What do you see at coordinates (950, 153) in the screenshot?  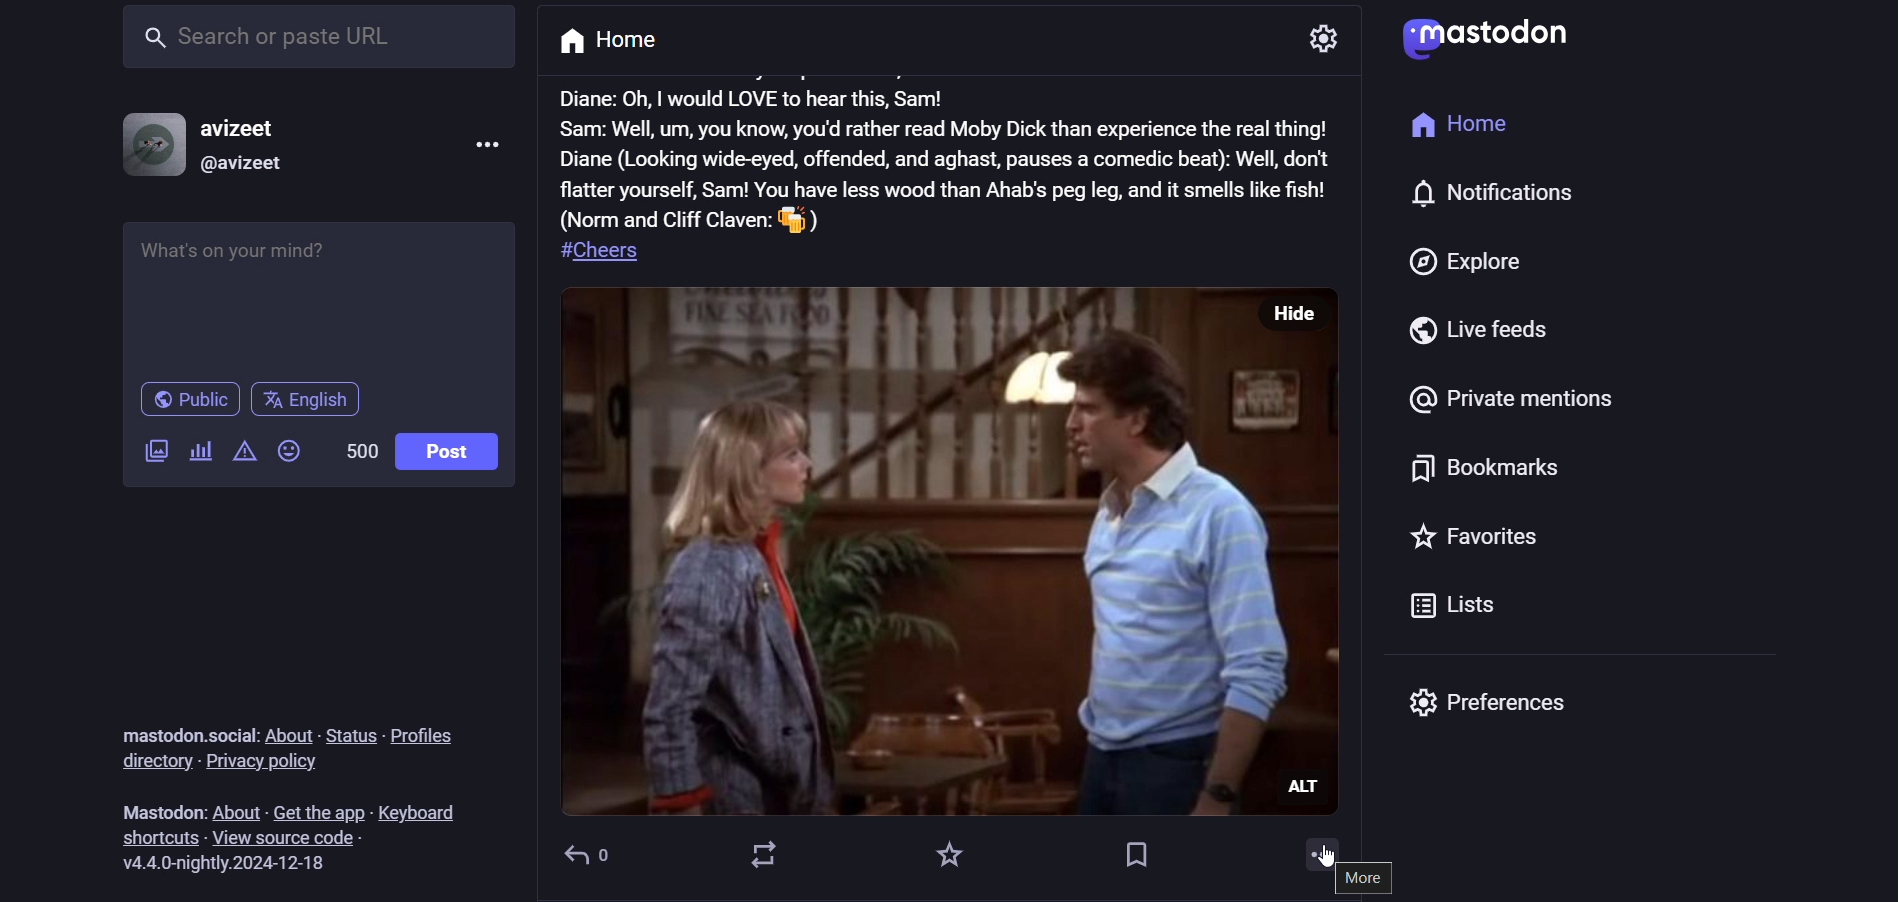 I see `post text` at bounding box center [950, 153].